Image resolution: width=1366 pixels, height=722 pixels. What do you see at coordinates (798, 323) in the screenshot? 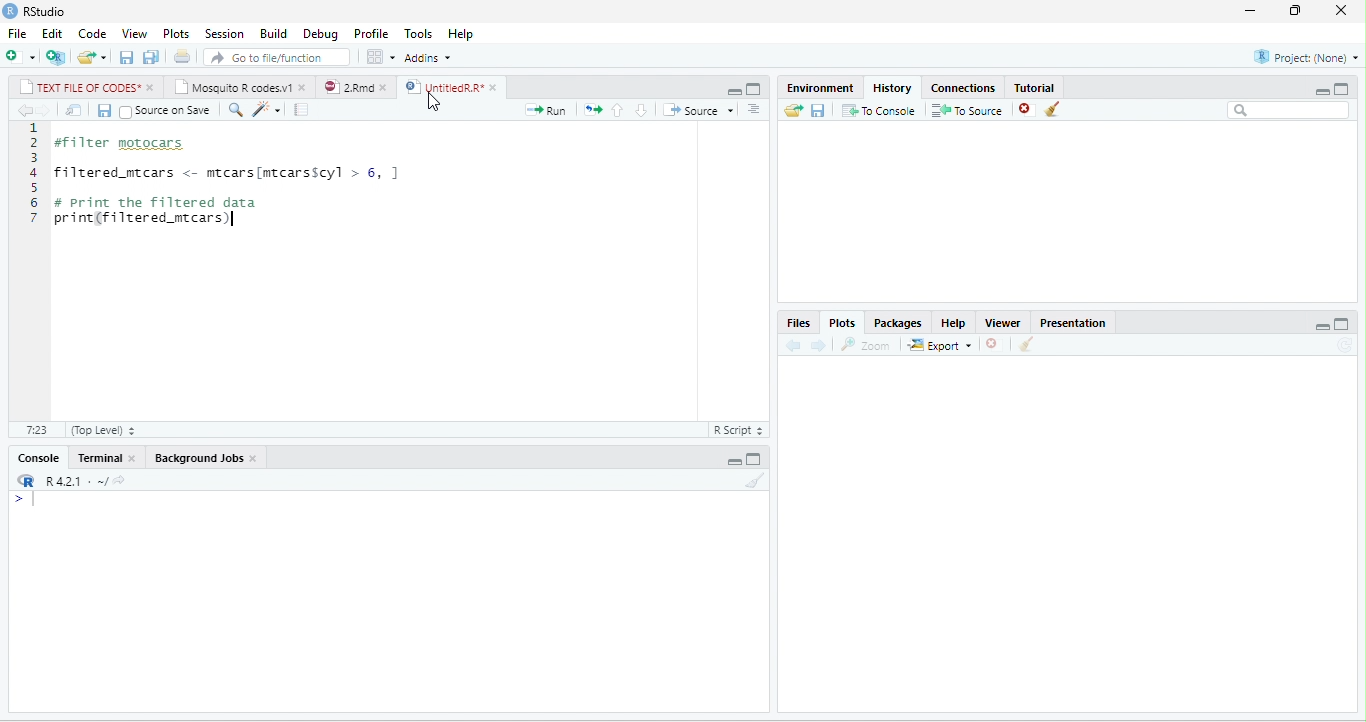
I see `Files` at bounding box center [798, 323].